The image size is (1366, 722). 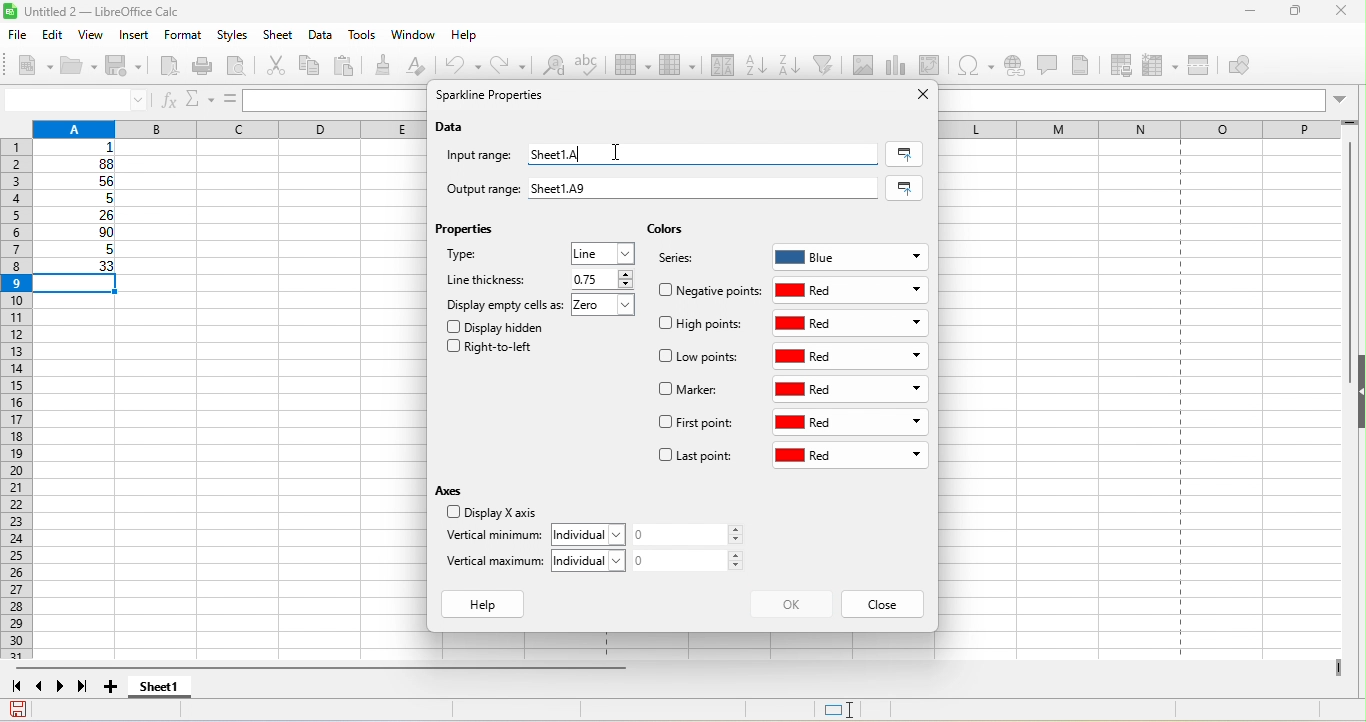 I want to click on close, so click(x=883, y=605).